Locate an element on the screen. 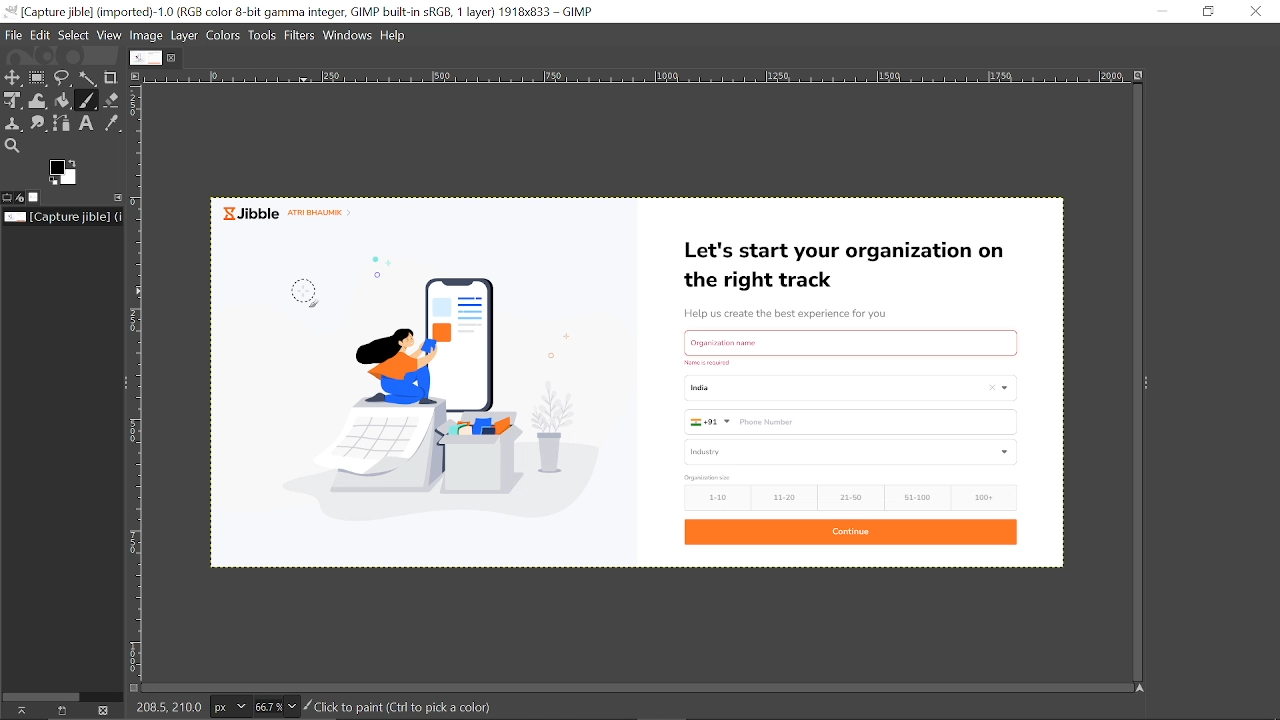 The height and width of the screenshot is (720, 1280). Access this image menu is located at coordinates (138, 75).